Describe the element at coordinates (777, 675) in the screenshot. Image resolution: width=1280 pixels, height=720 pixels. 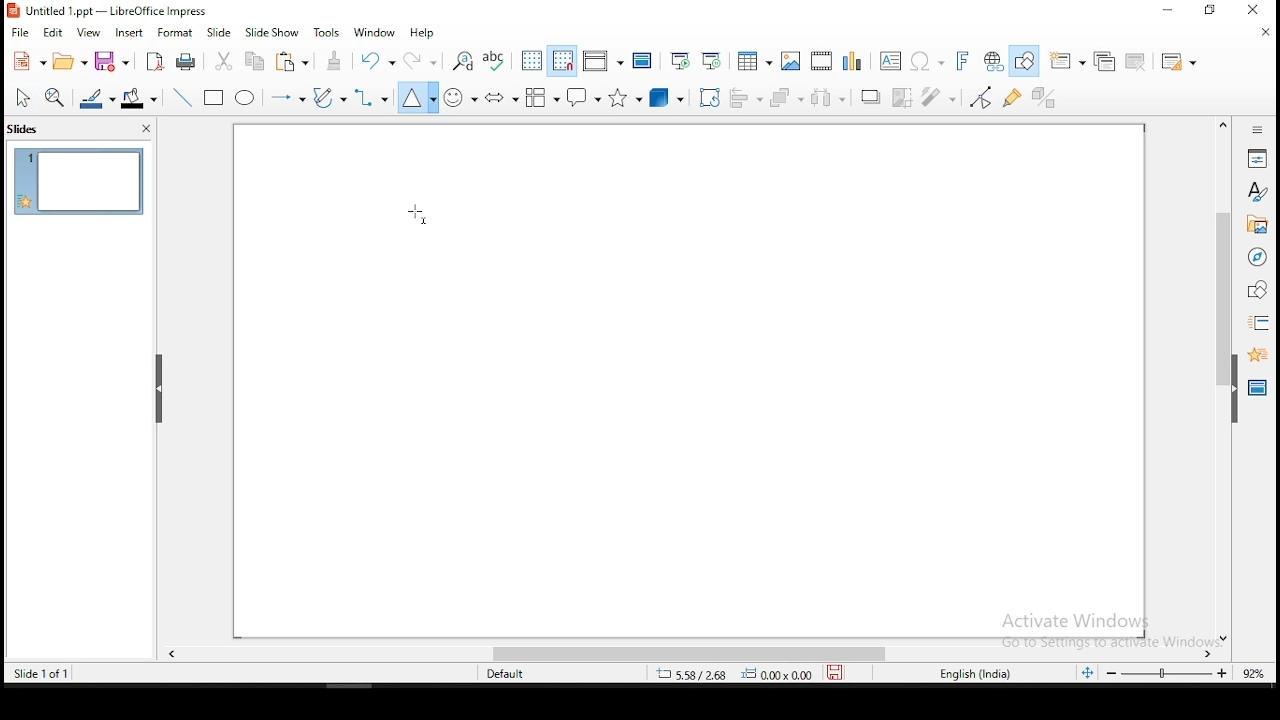
I see `0.00x 0.00` at that location.